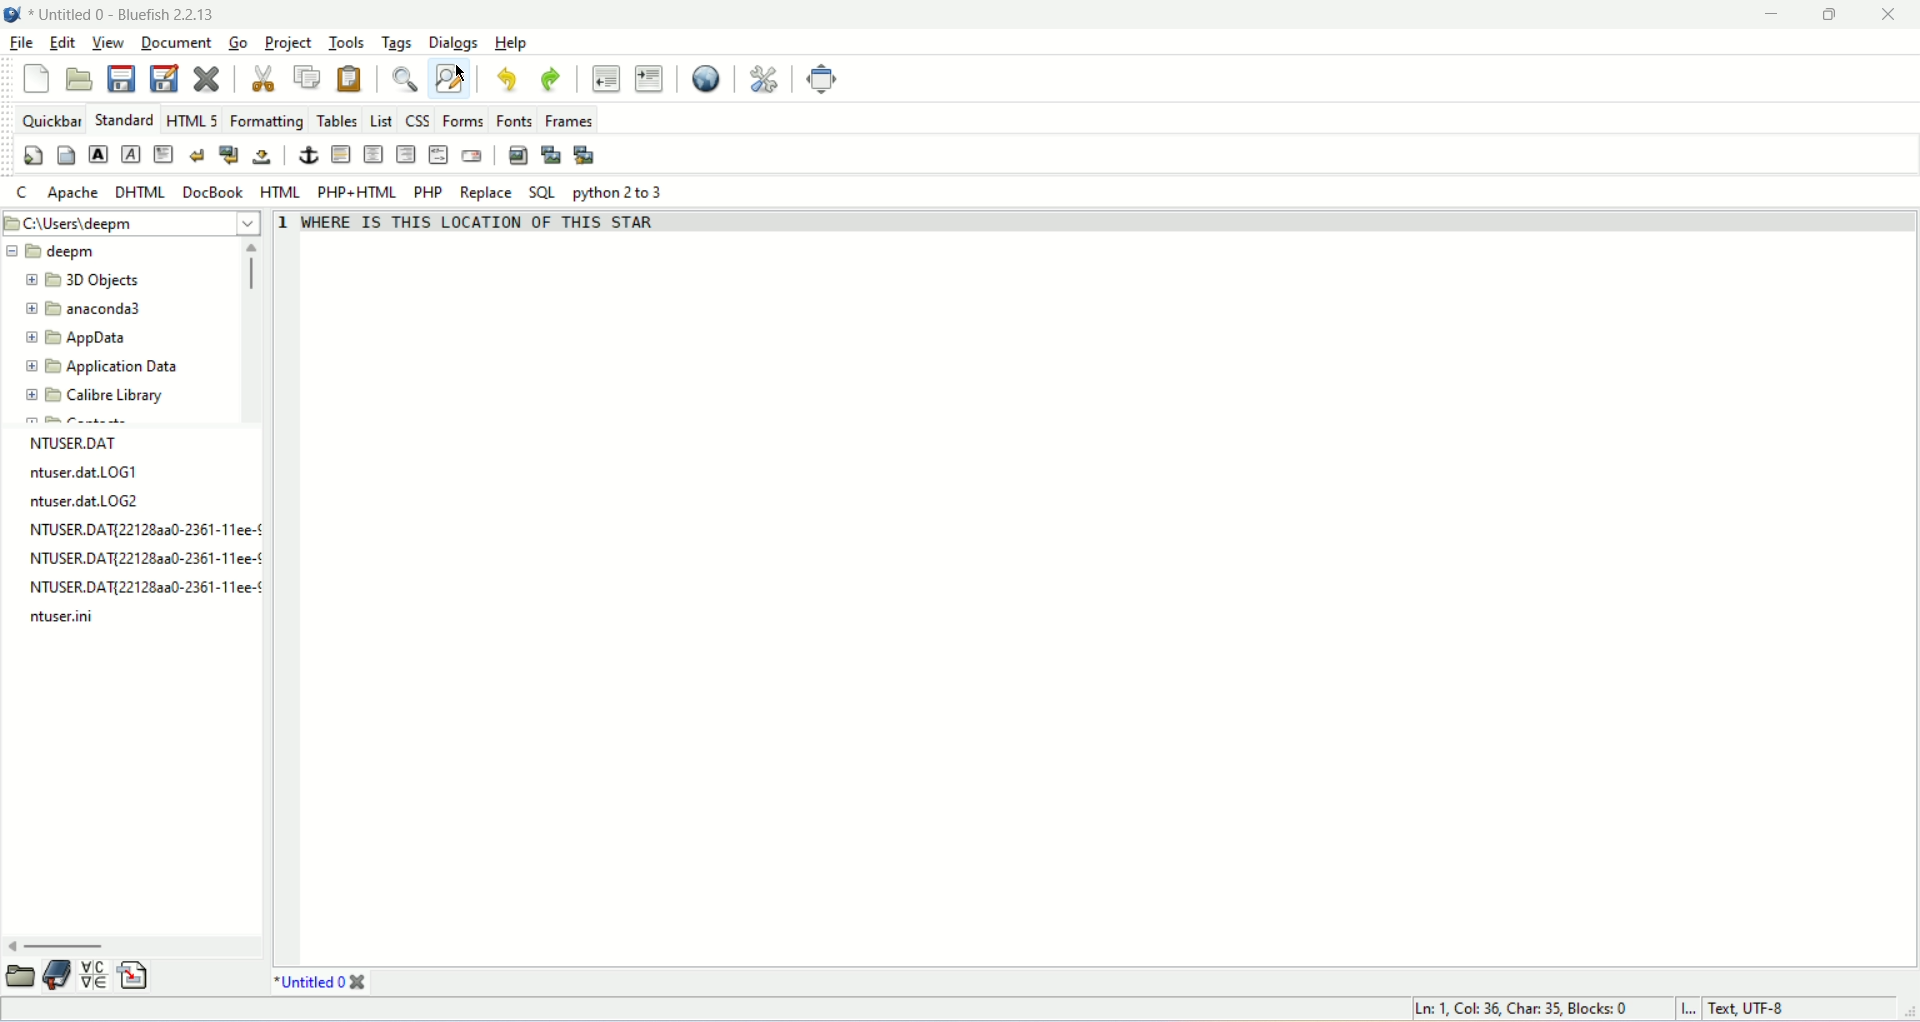  Describe the element at coordinates (382, 120) in the screenshot. I see `list` at that location.